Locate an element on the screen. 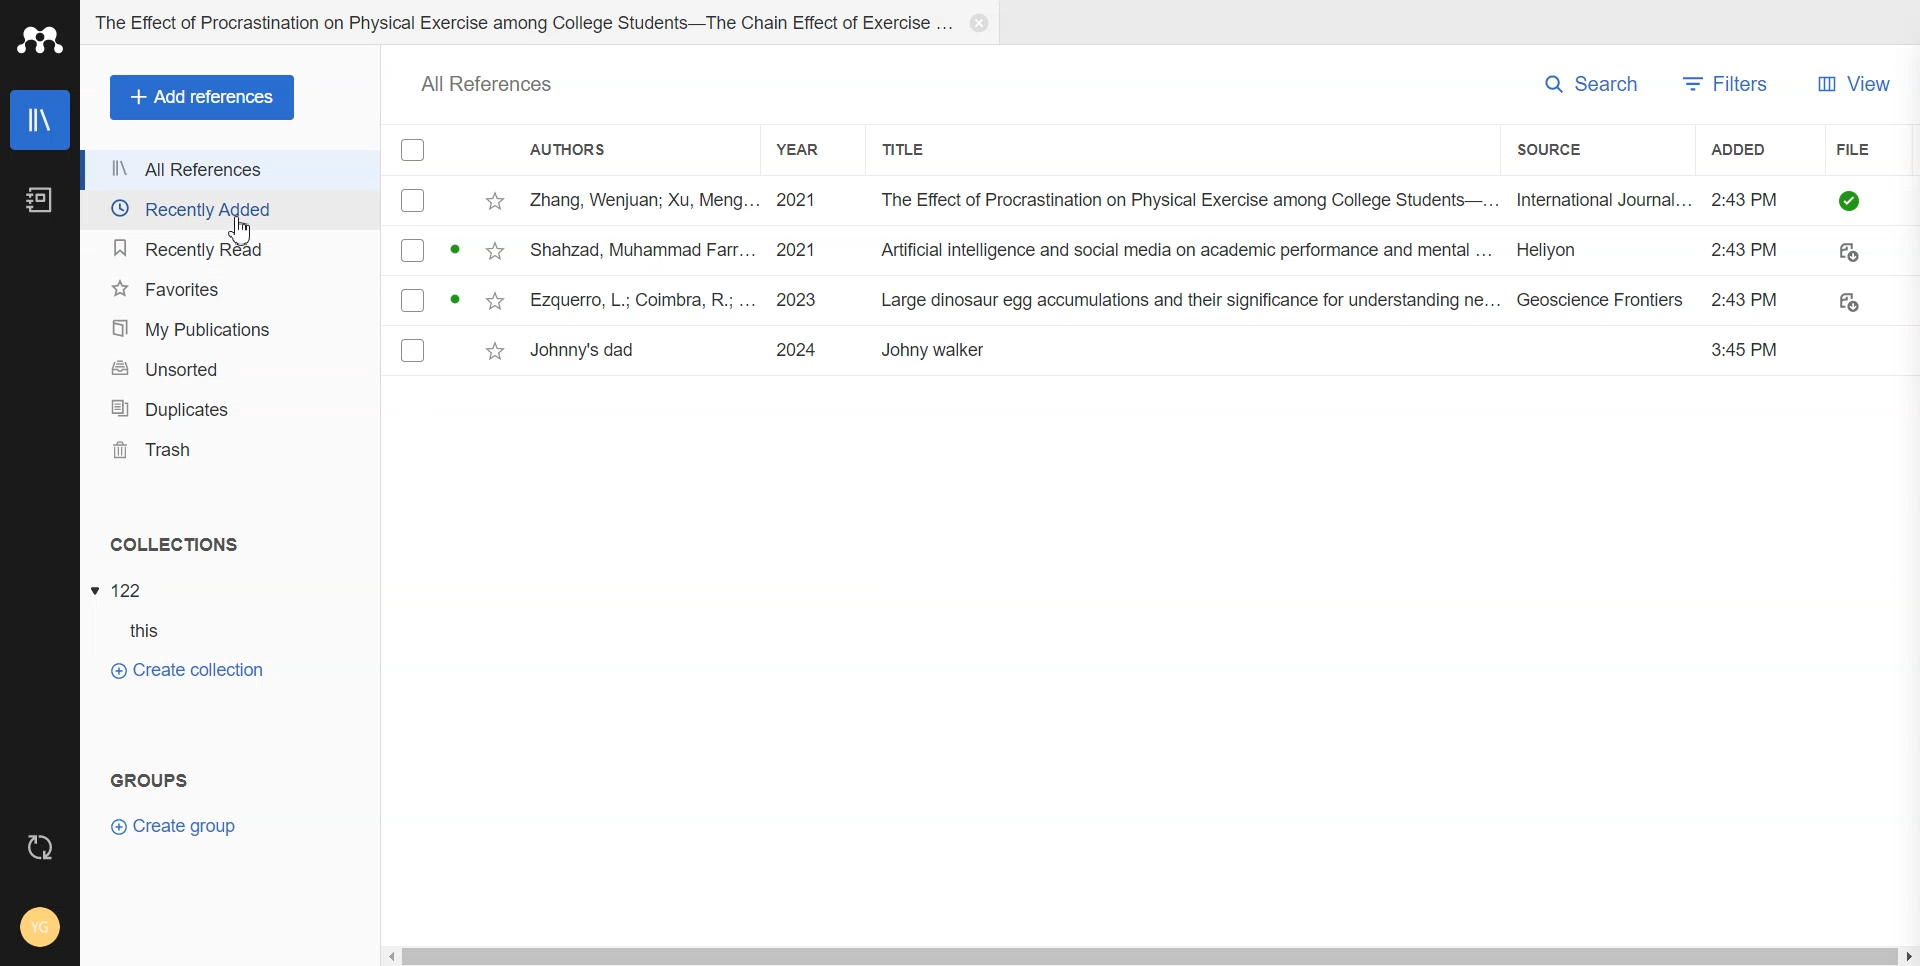  Search is located at coordinates (1592, 84).